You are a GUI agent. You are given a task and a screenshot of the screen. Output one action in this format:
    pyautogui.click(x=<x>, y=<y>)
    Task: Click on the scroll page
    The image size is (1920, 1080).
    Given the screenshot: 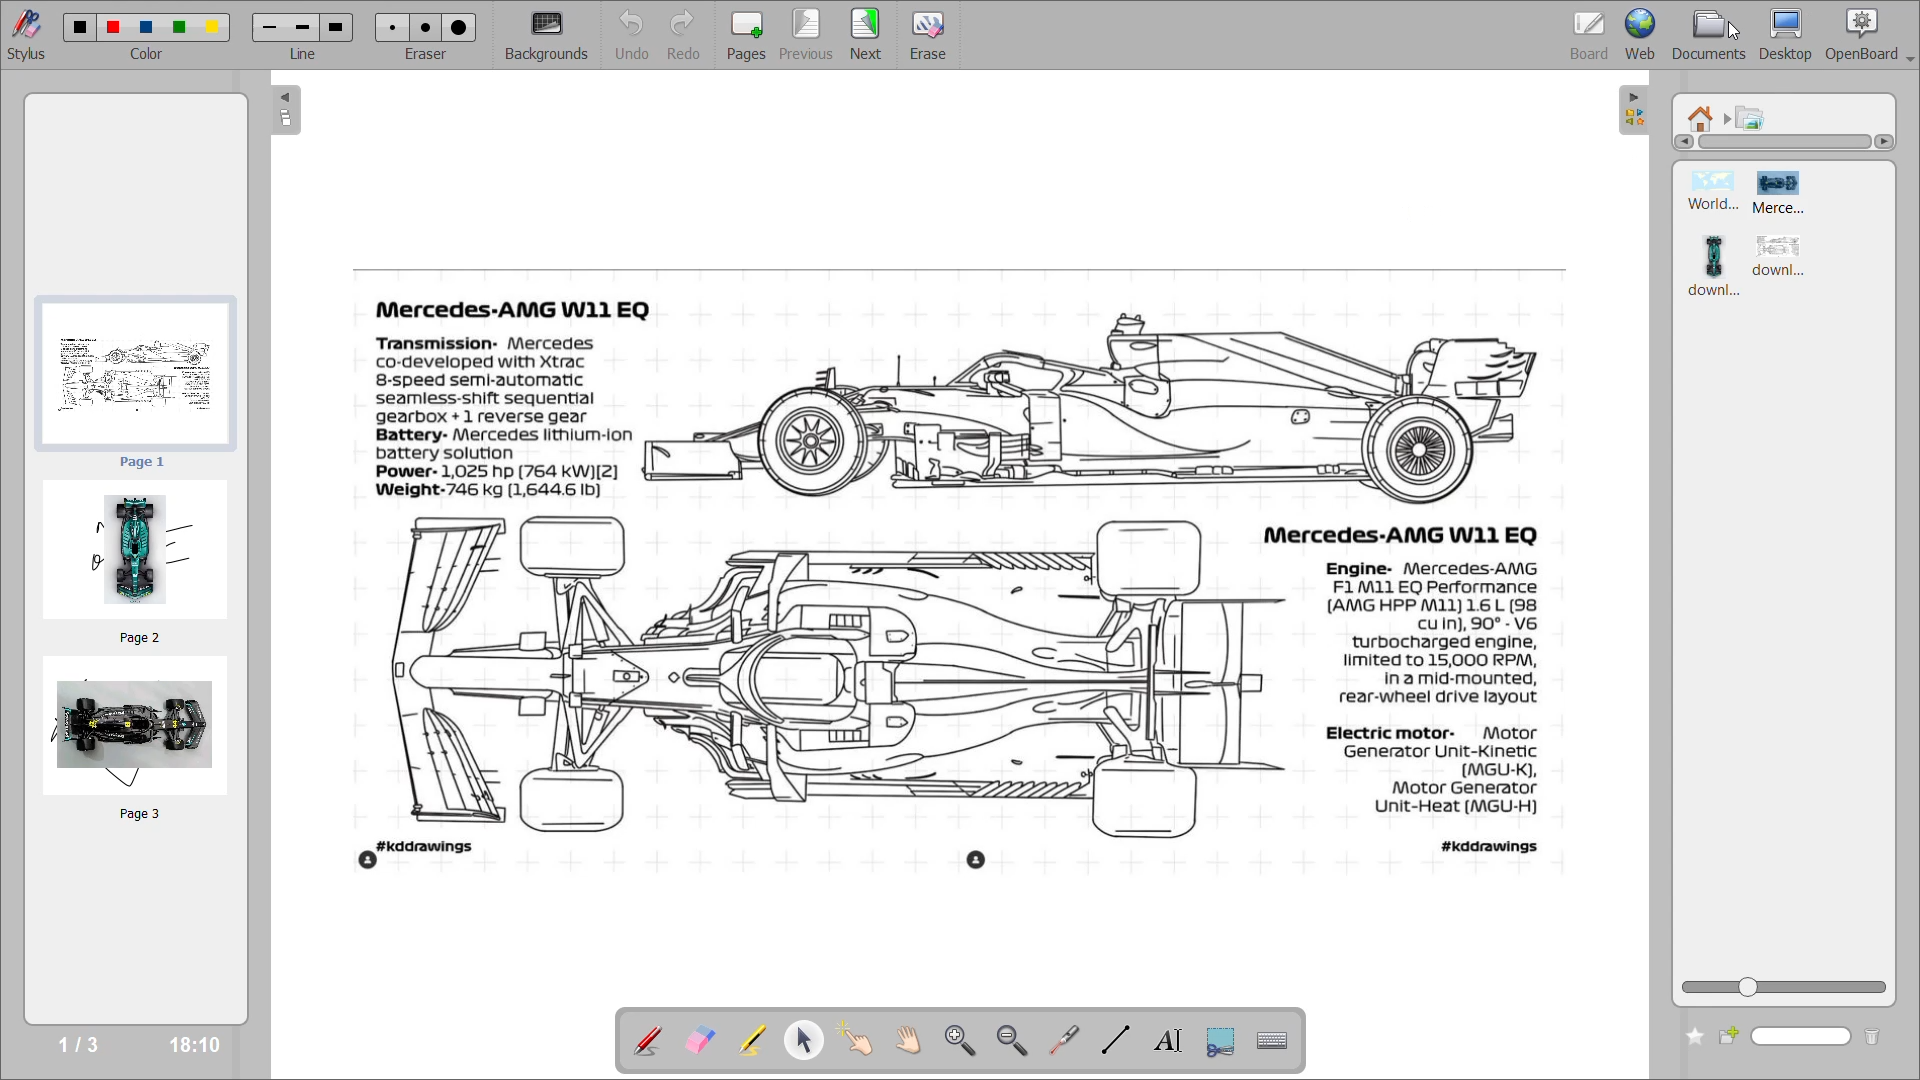 What is the action you would take?
    pyautogui.click(x=911, y=1042)
    